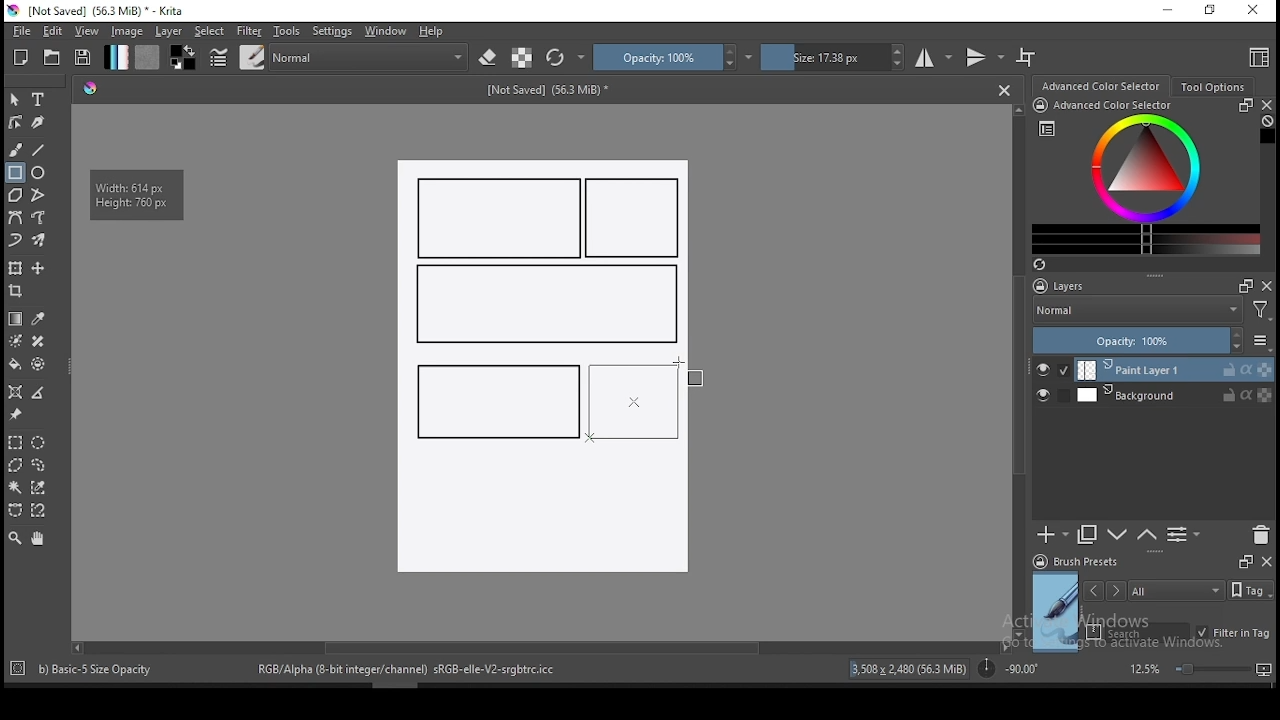 The height and width of the screenshot is (720, 1280). What do you see at coordinates (1267, 285) in the screenshot?
I see `close docker` at bounding box center [1267, 285].